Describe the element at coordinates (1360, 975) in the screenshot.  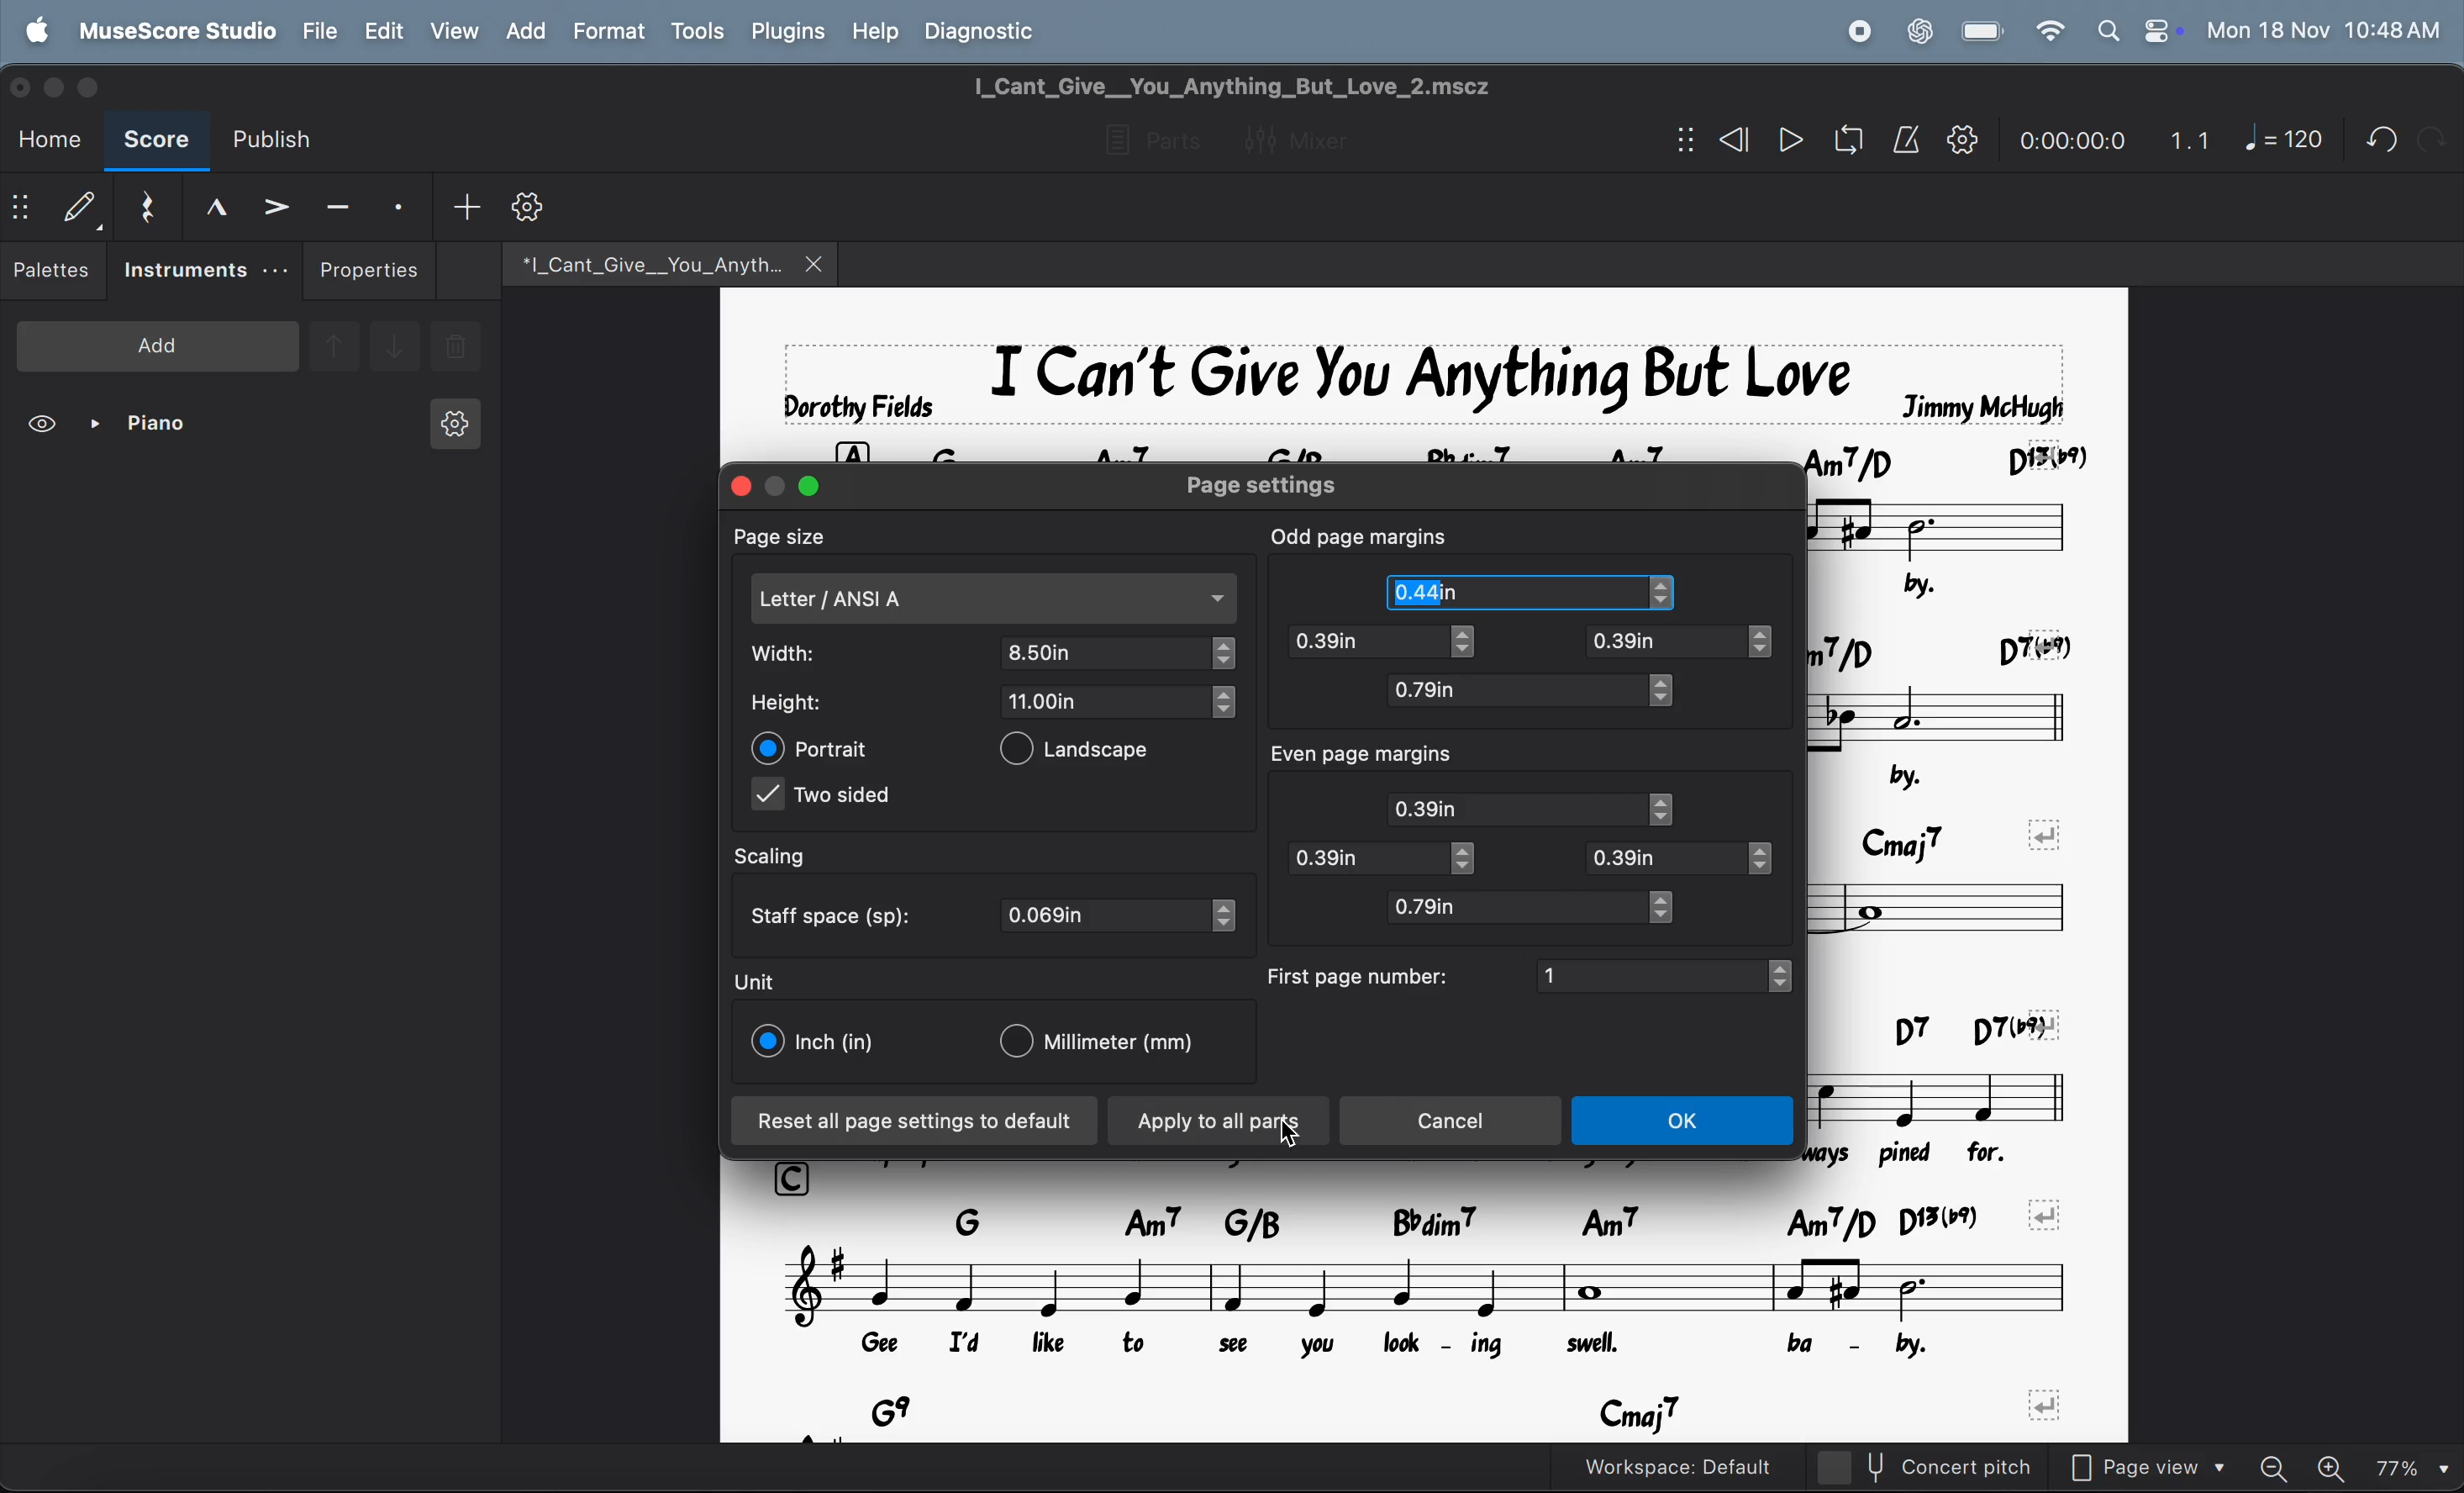
I see `first page no` at that location.